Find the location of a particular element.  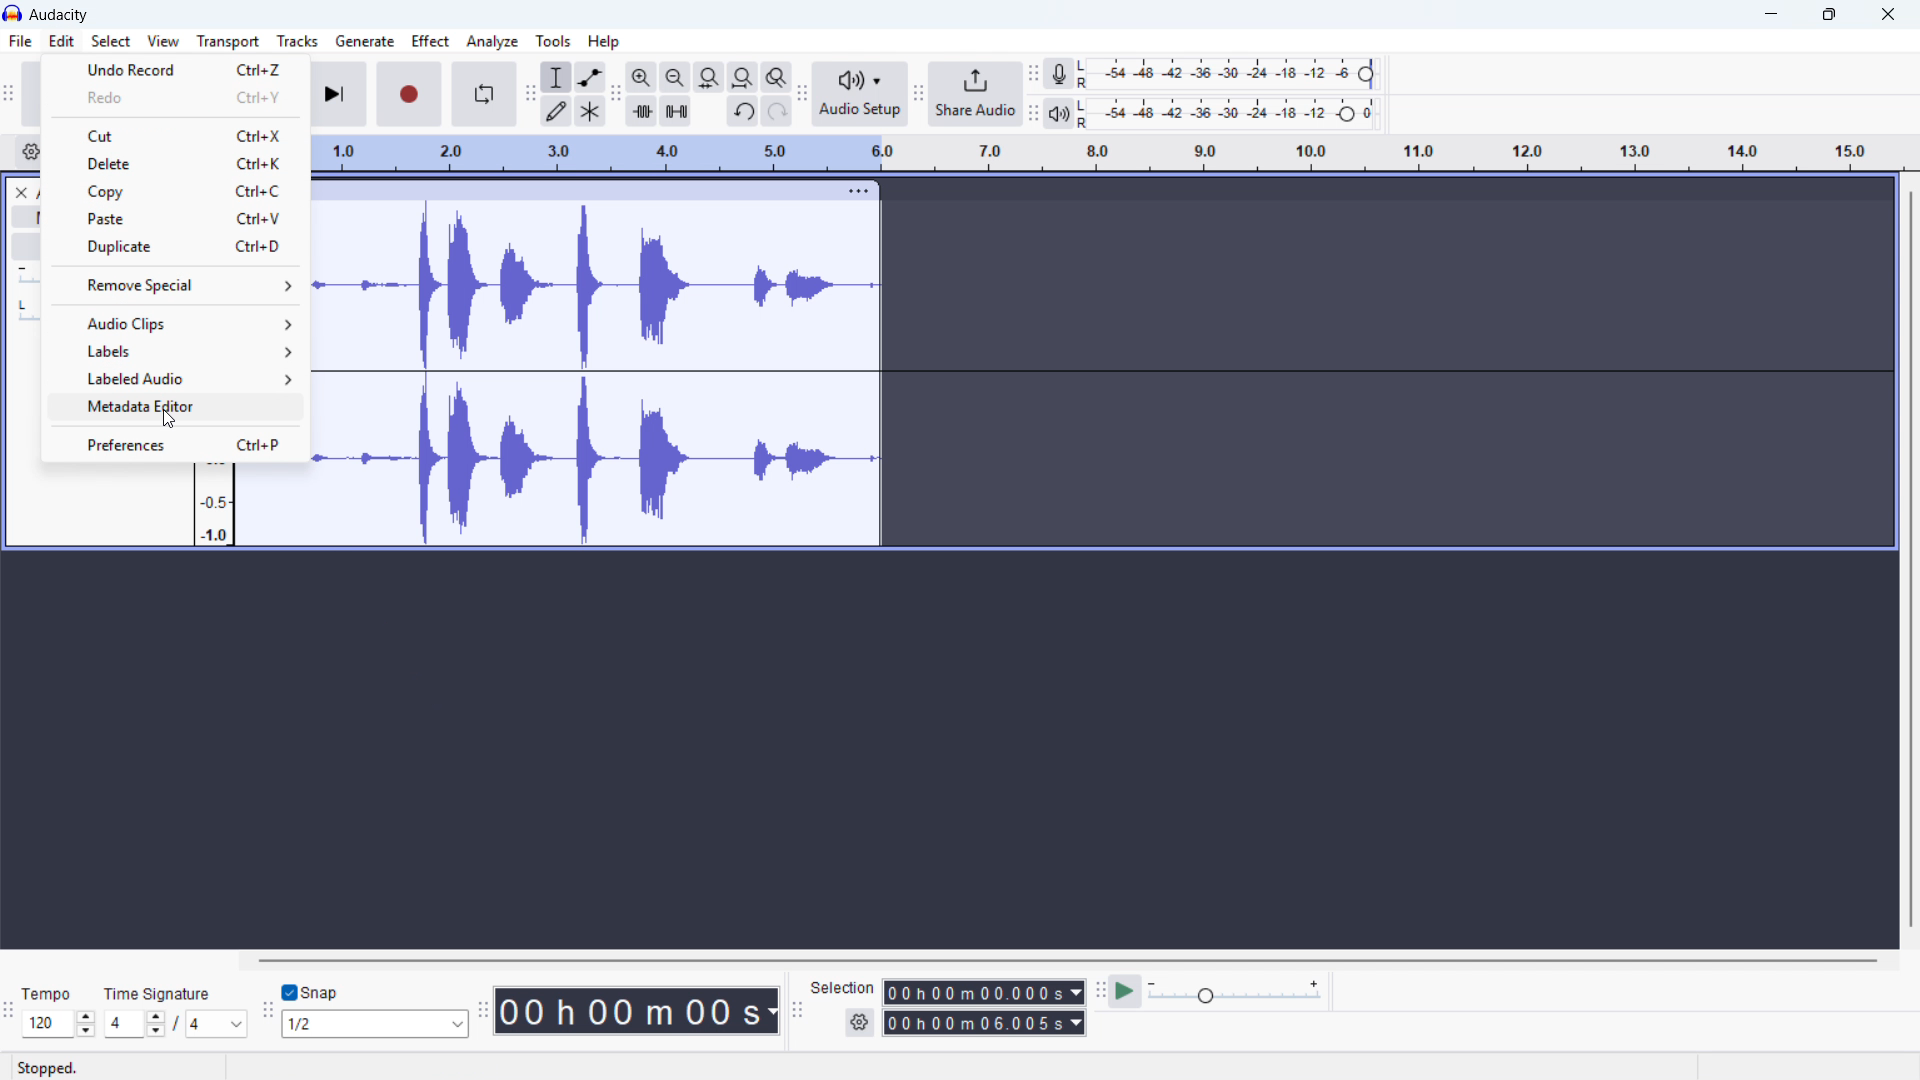

labeled audio is located at coordinates (173, 378).